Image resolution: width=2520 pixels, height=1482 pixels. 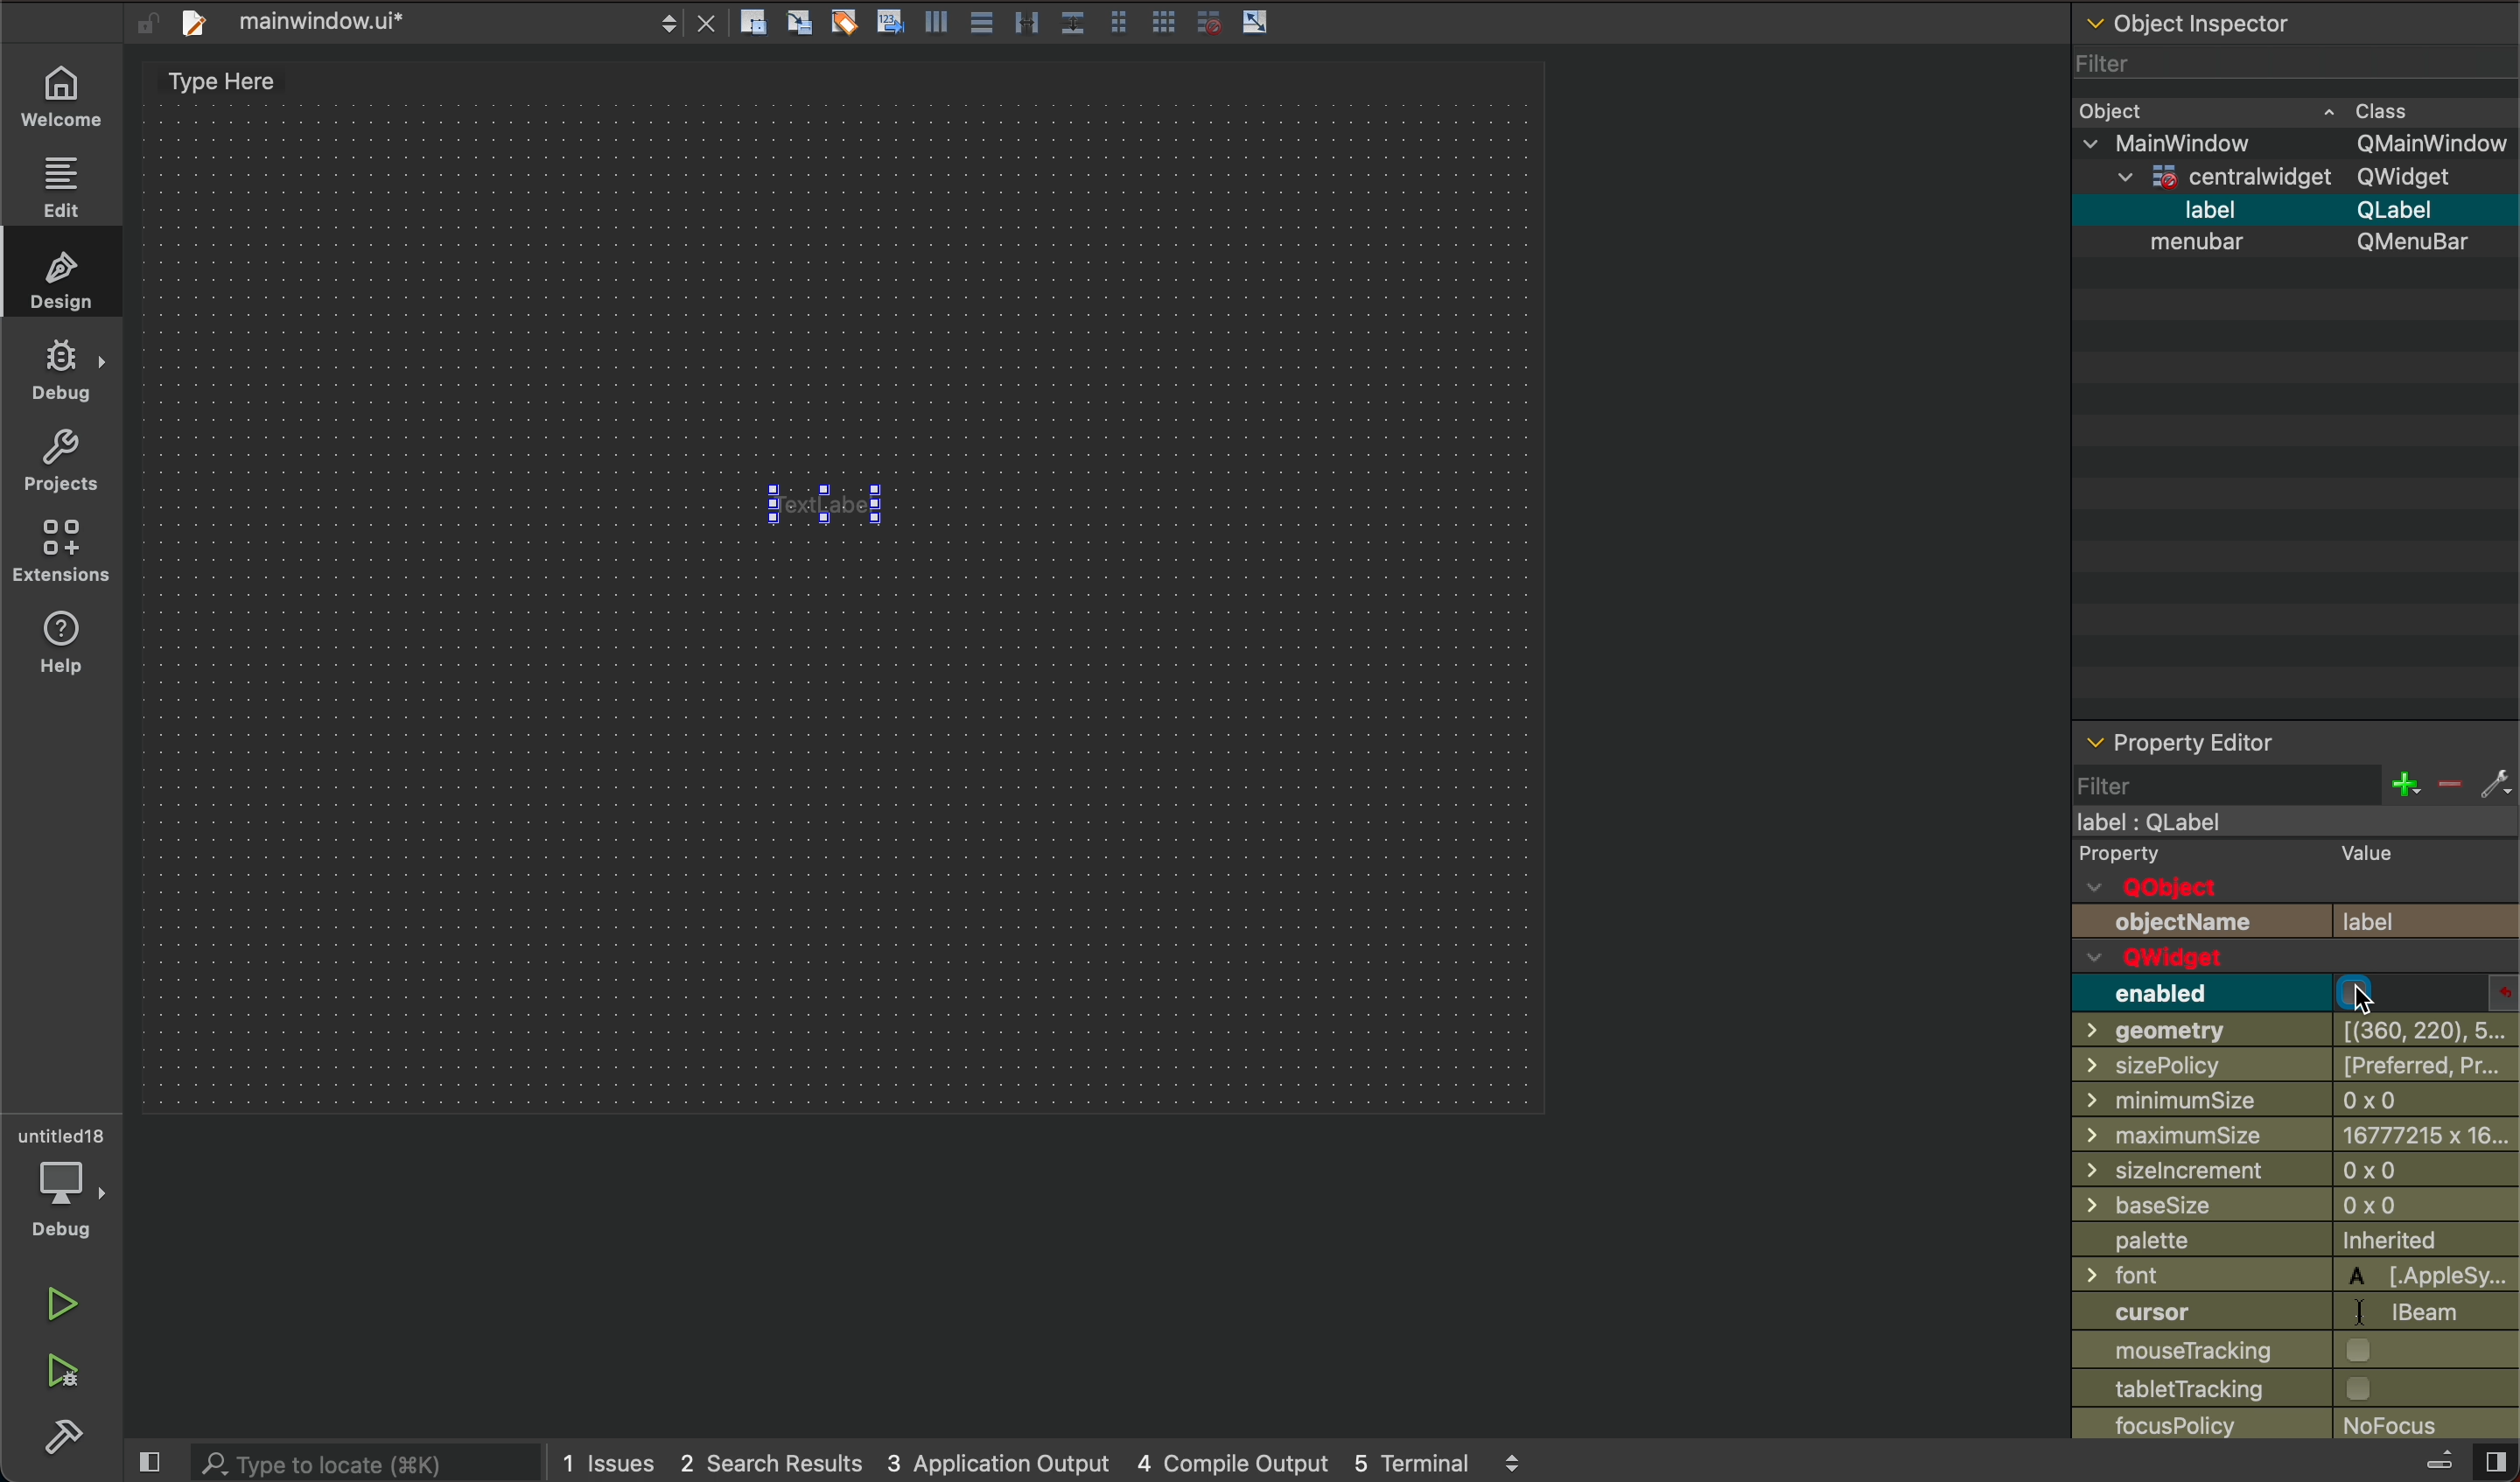 What do you see at coordinates (2414, 1098) in the screenshot?
I see `0 x 0` at bounding box center [2414, 1098].